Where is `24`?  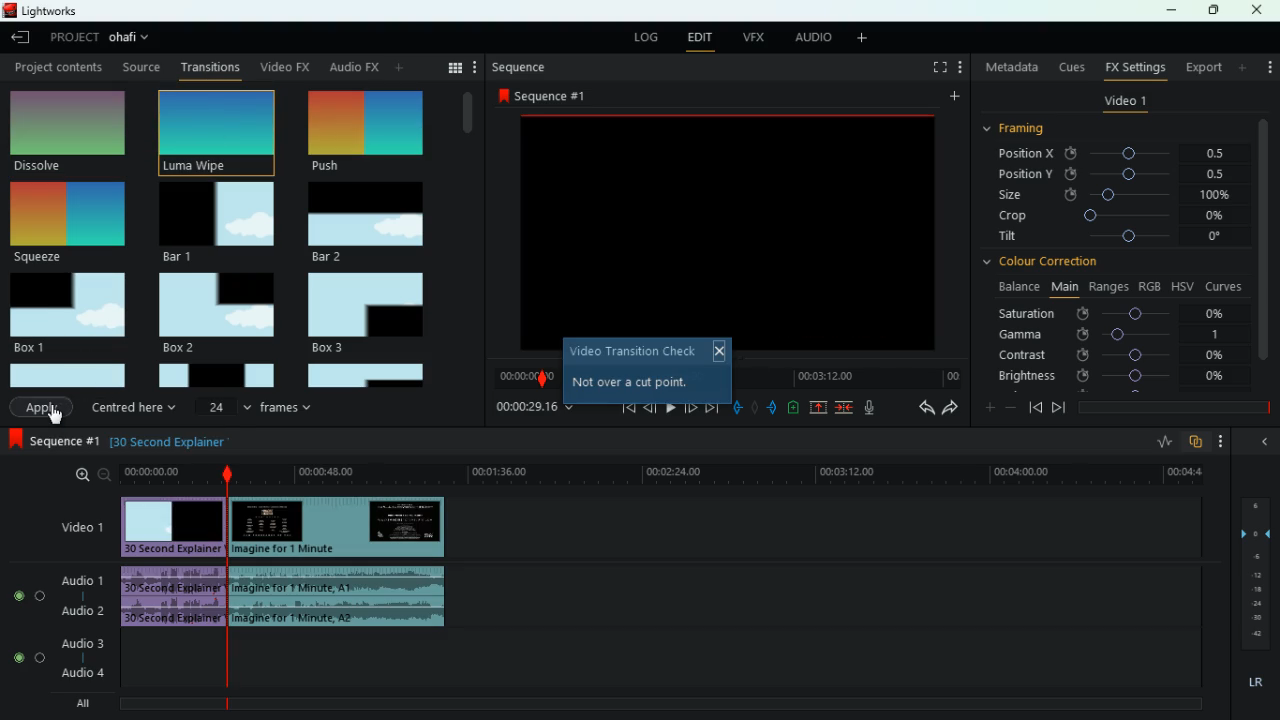
24 is located at coordinates (225, 406).